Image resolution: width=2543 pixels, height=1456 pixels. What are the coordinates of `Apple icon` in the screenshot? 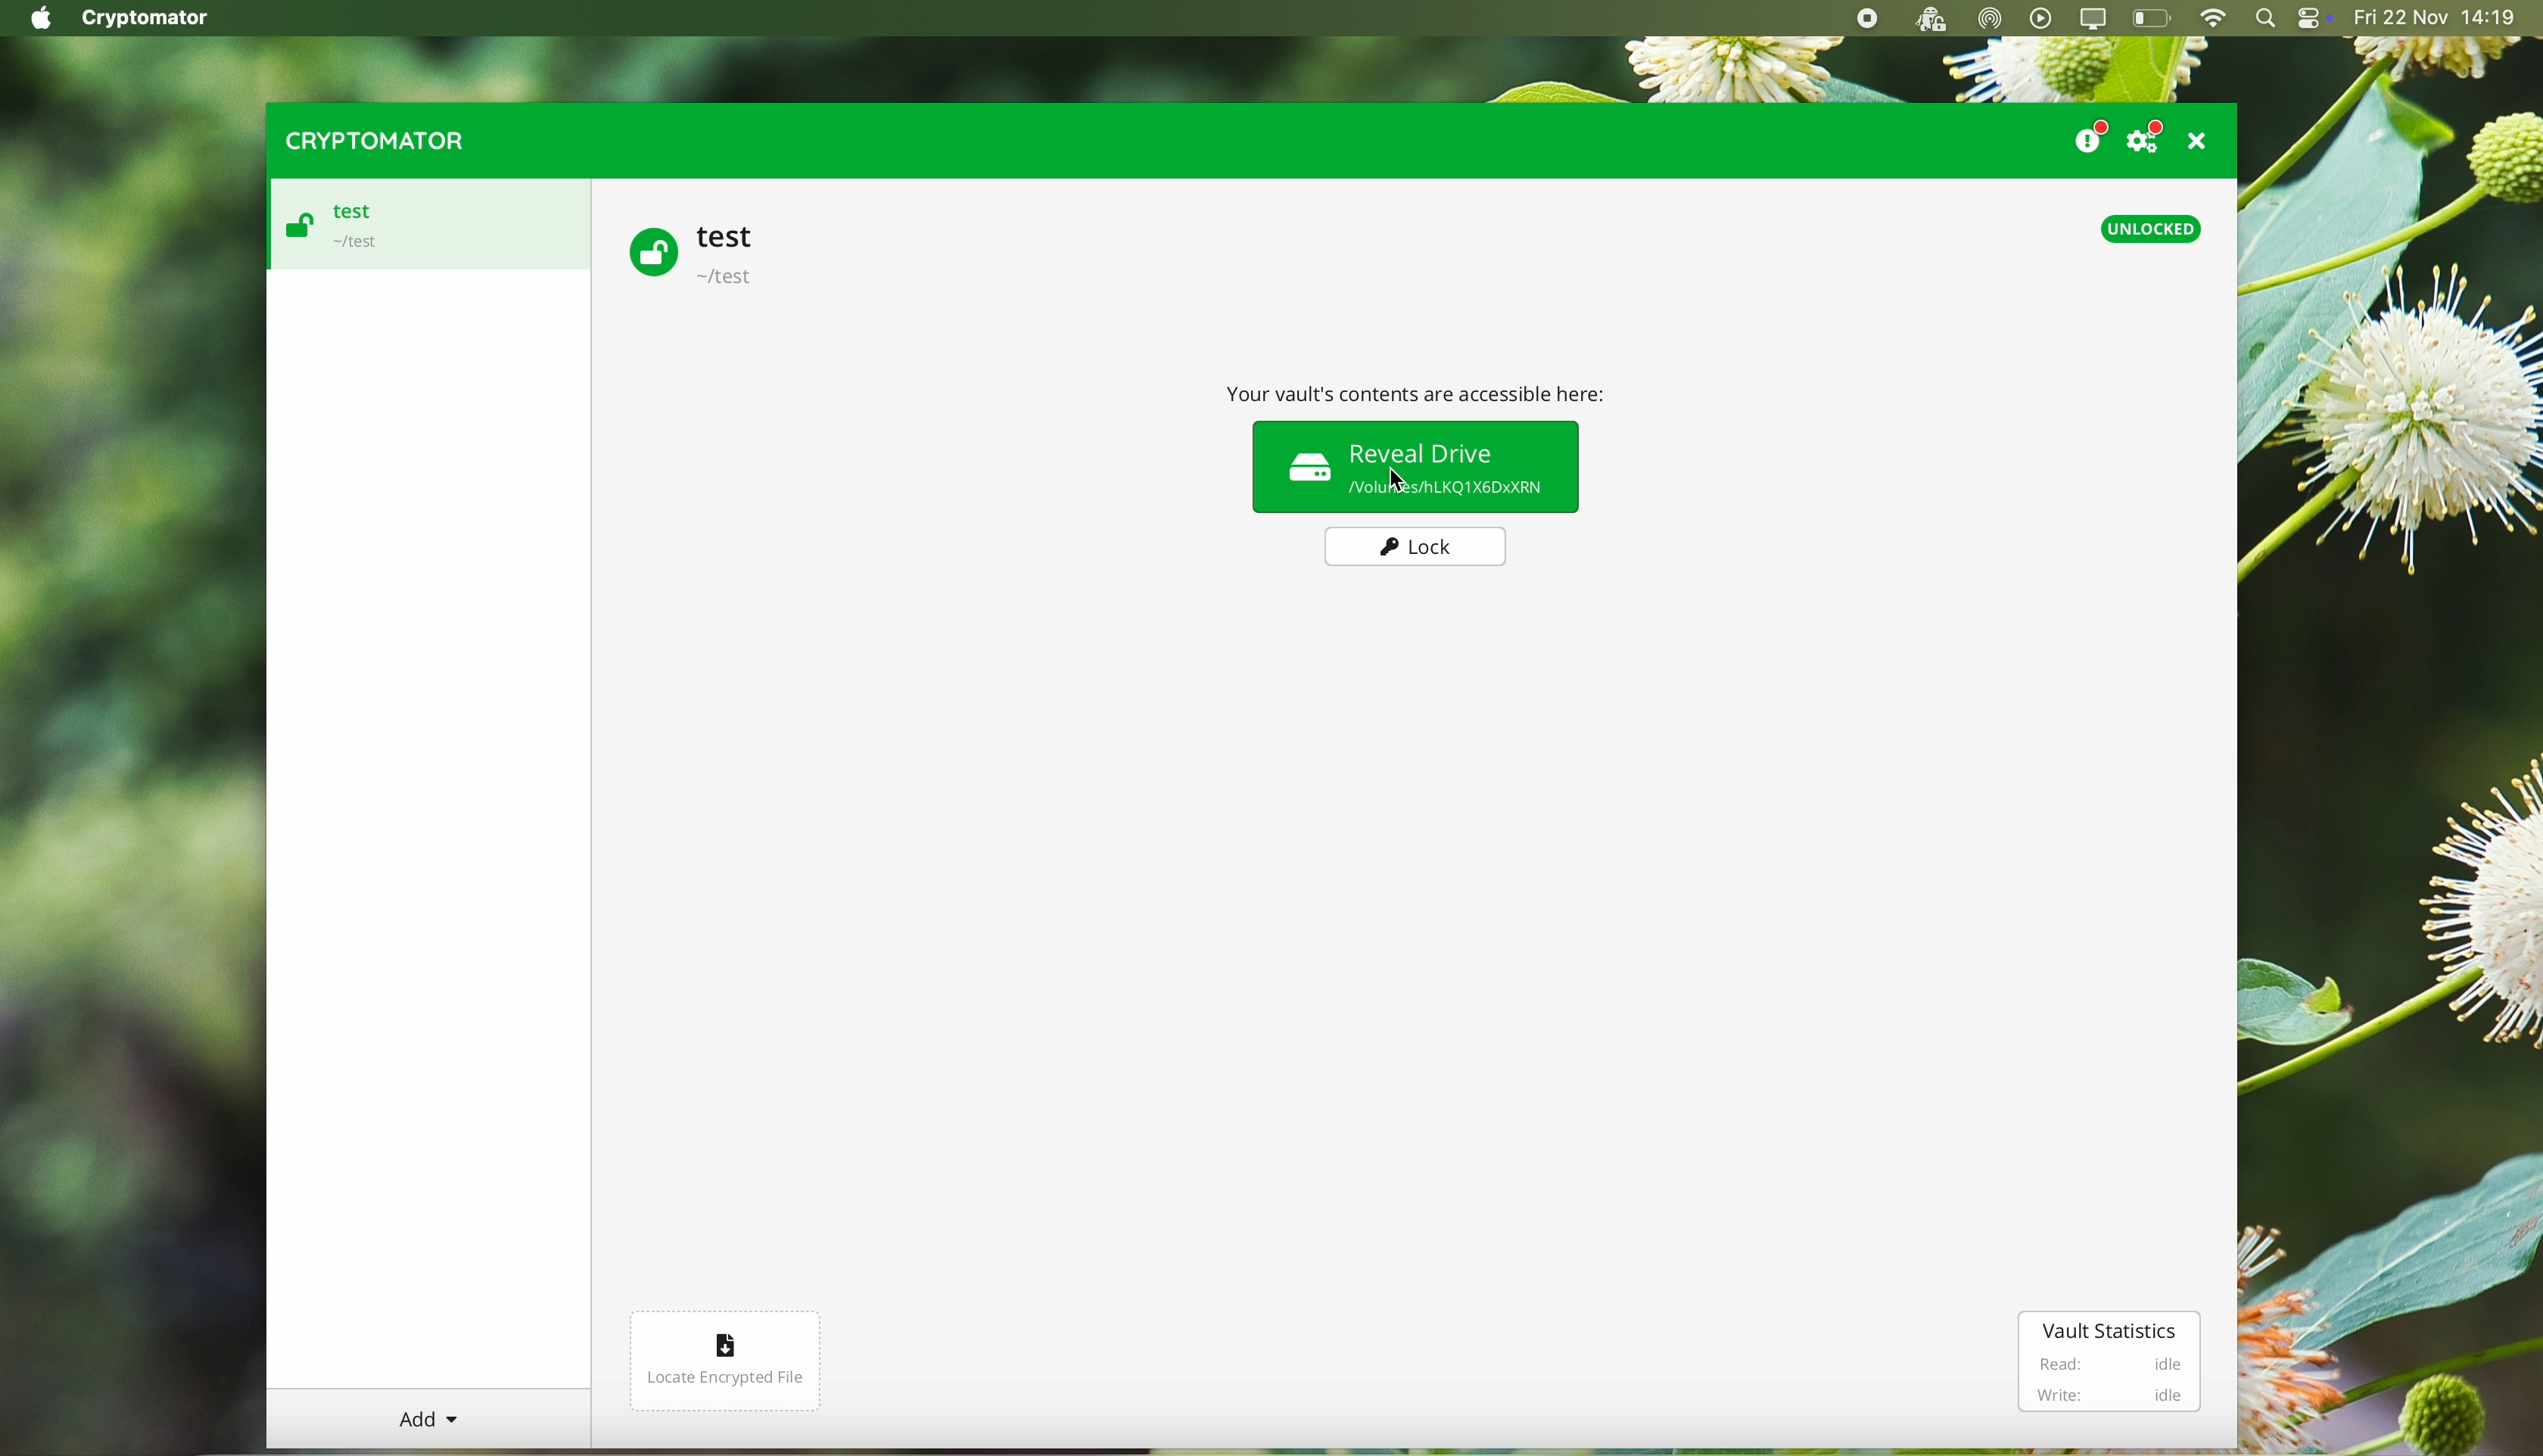 It's located at (35, 18).